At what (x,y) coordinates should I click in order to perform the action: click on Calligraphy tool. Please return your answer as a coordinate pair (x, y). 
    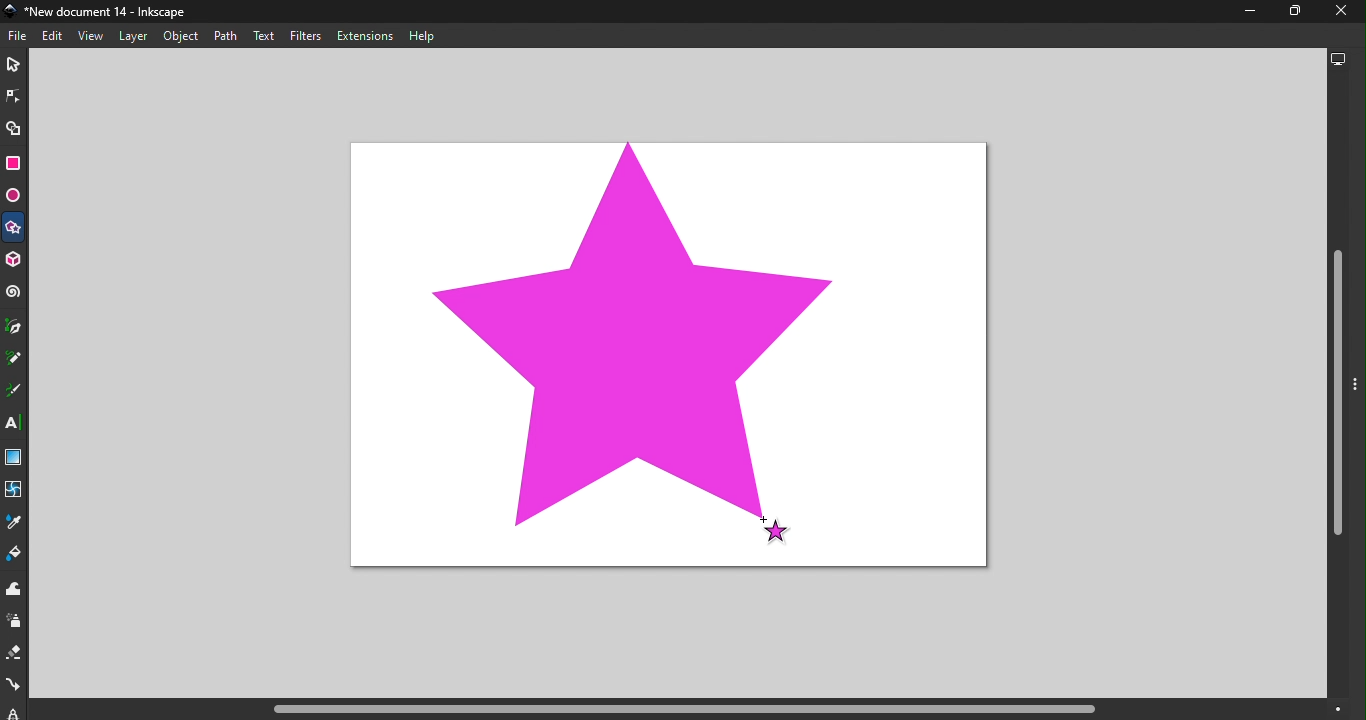
    Looking at the image, I should click on (17, 391).